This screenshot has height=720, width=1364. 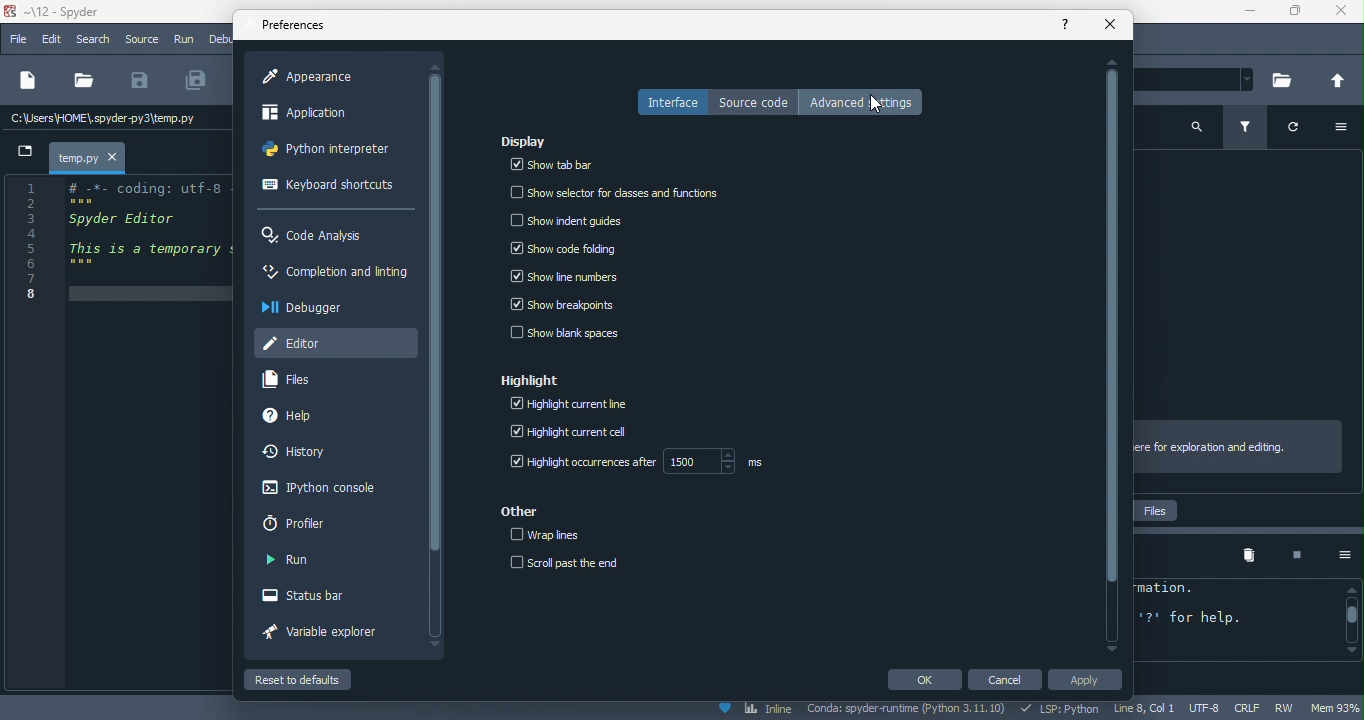 What do you see at coordinates (1243, 13) in the screenshot?
I see `minimize` at bounding box center [1243, 13].